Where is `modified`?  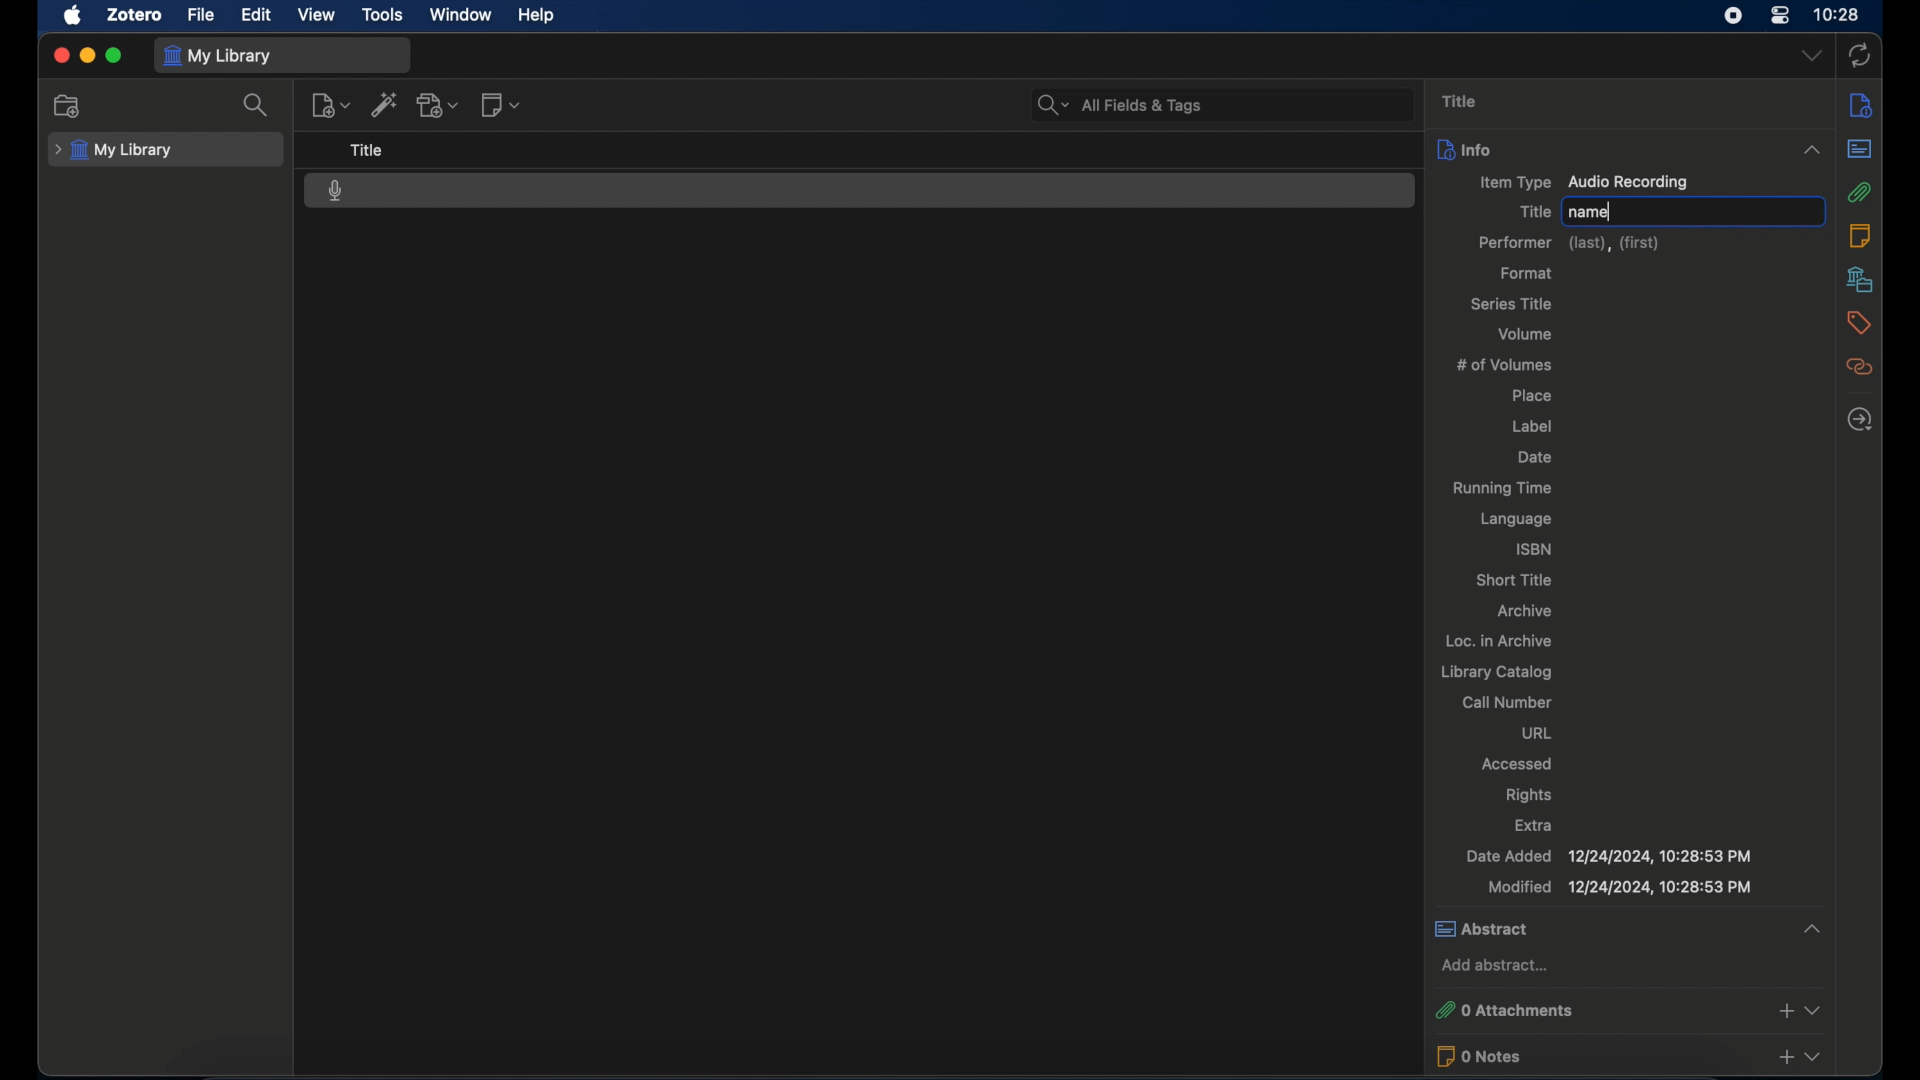
modified is located at coordinates (1622, 887).